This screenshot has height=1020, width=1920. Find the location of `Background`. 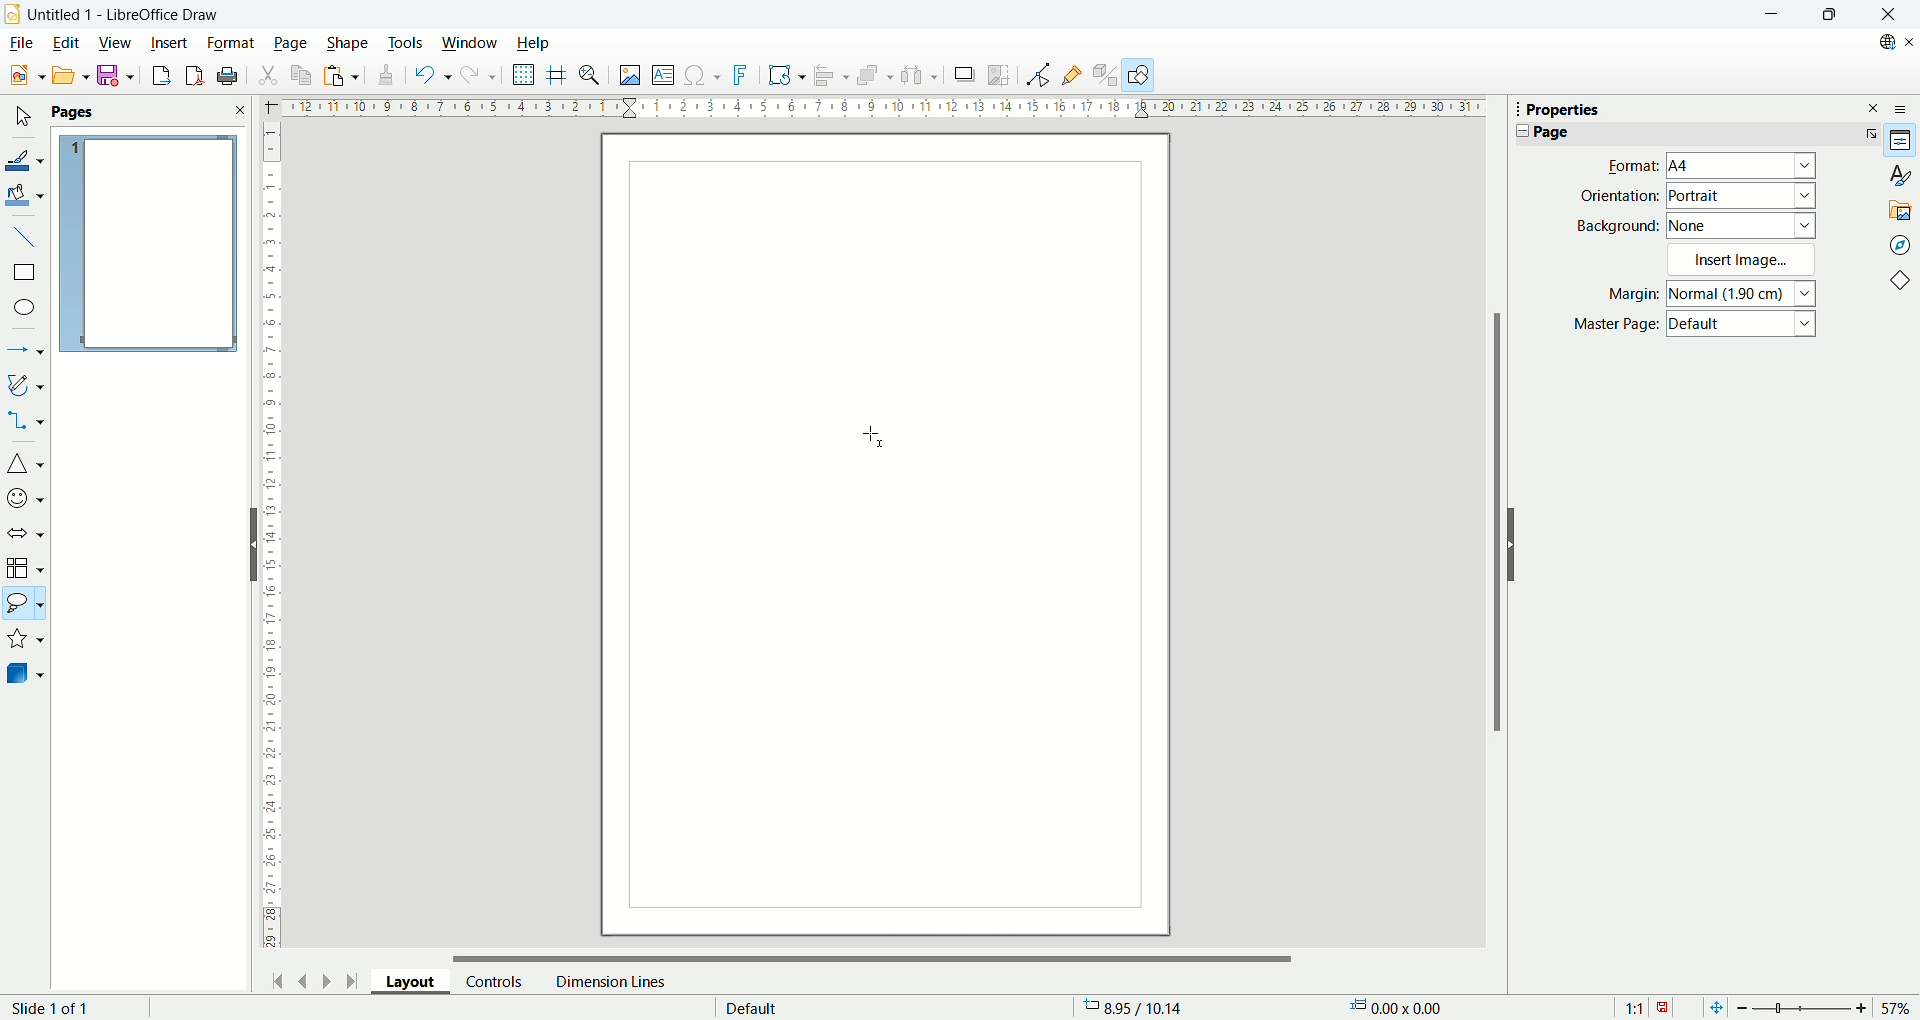

Background is located at coordinates (1618, 225).